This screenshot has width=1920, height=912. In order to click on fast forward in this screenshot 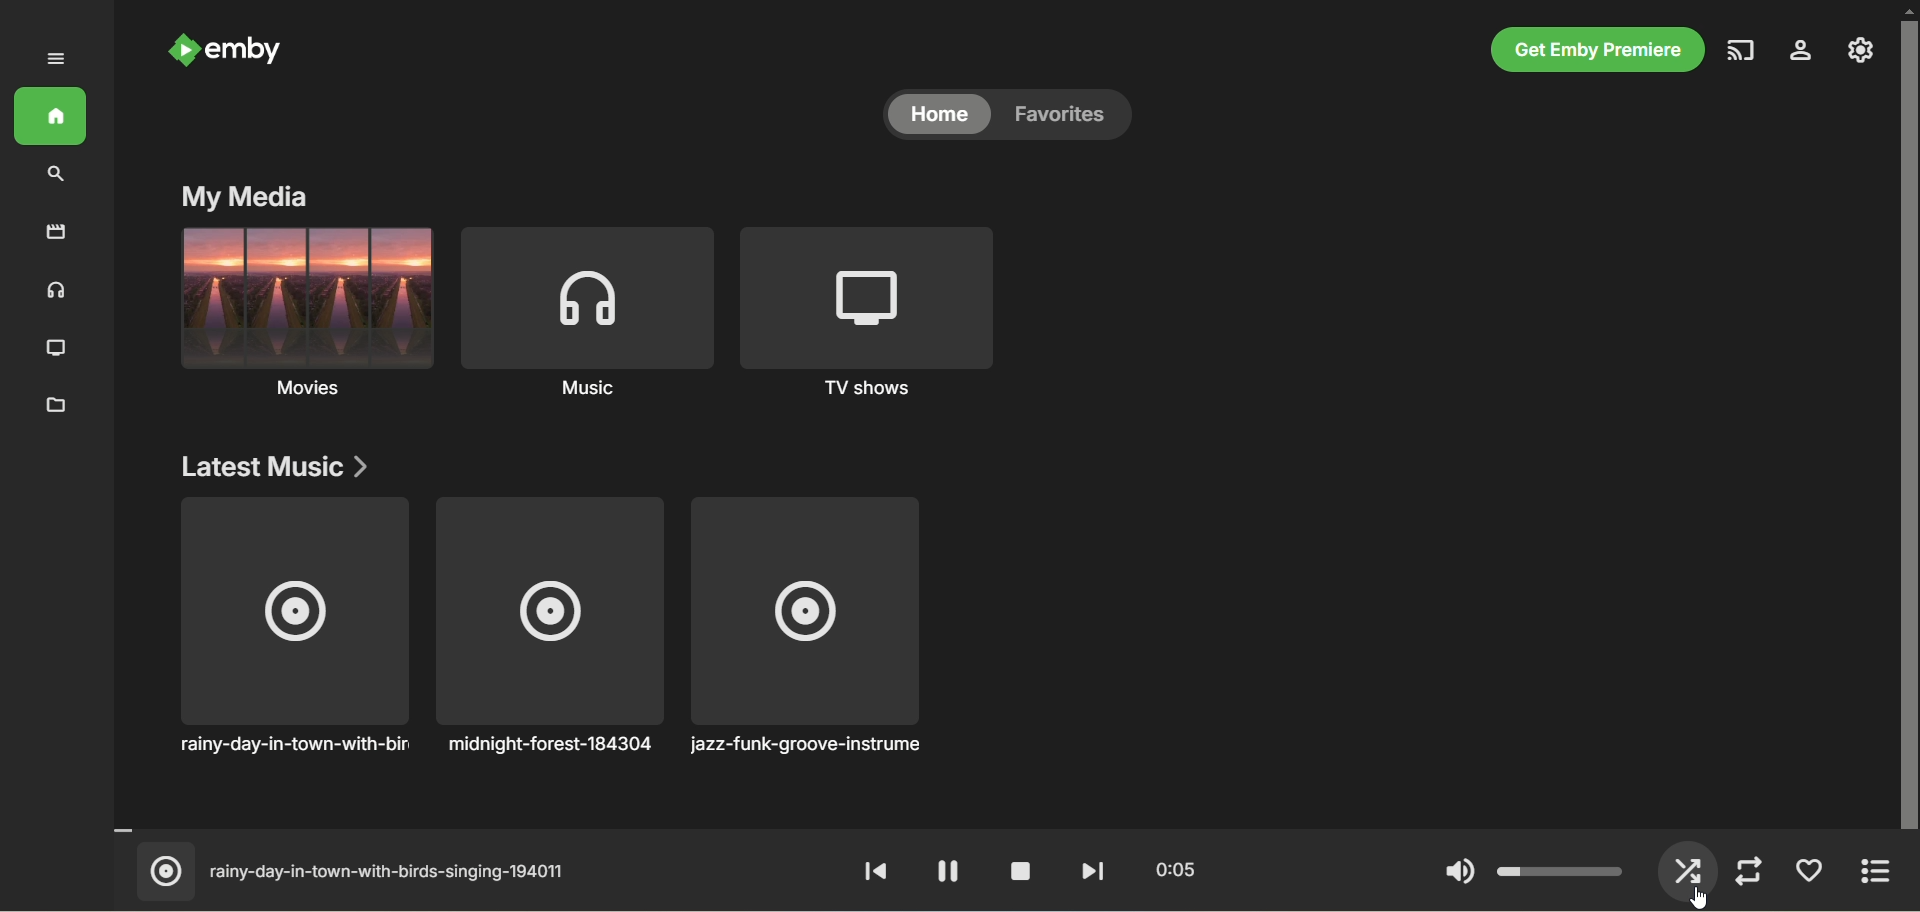, I will do `click(1094, 873)`.